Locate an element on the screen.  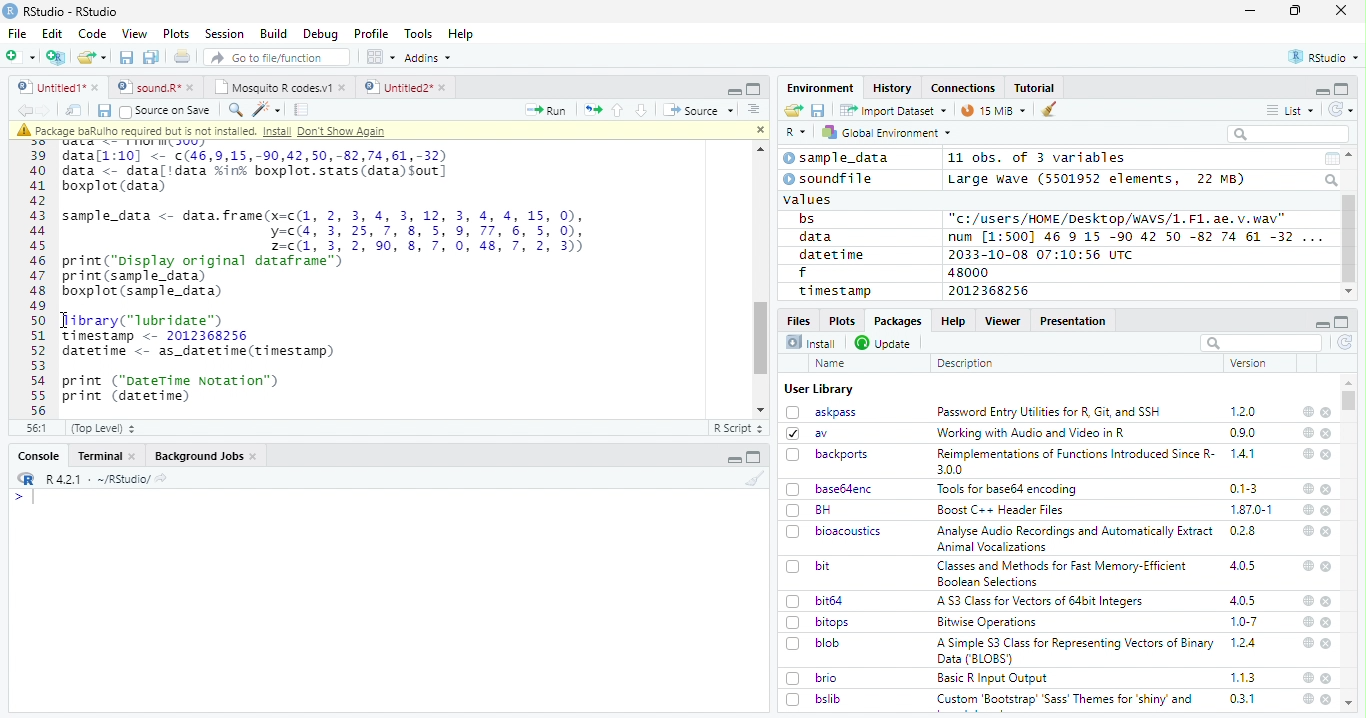
help is located at coordinates (1307, 453).